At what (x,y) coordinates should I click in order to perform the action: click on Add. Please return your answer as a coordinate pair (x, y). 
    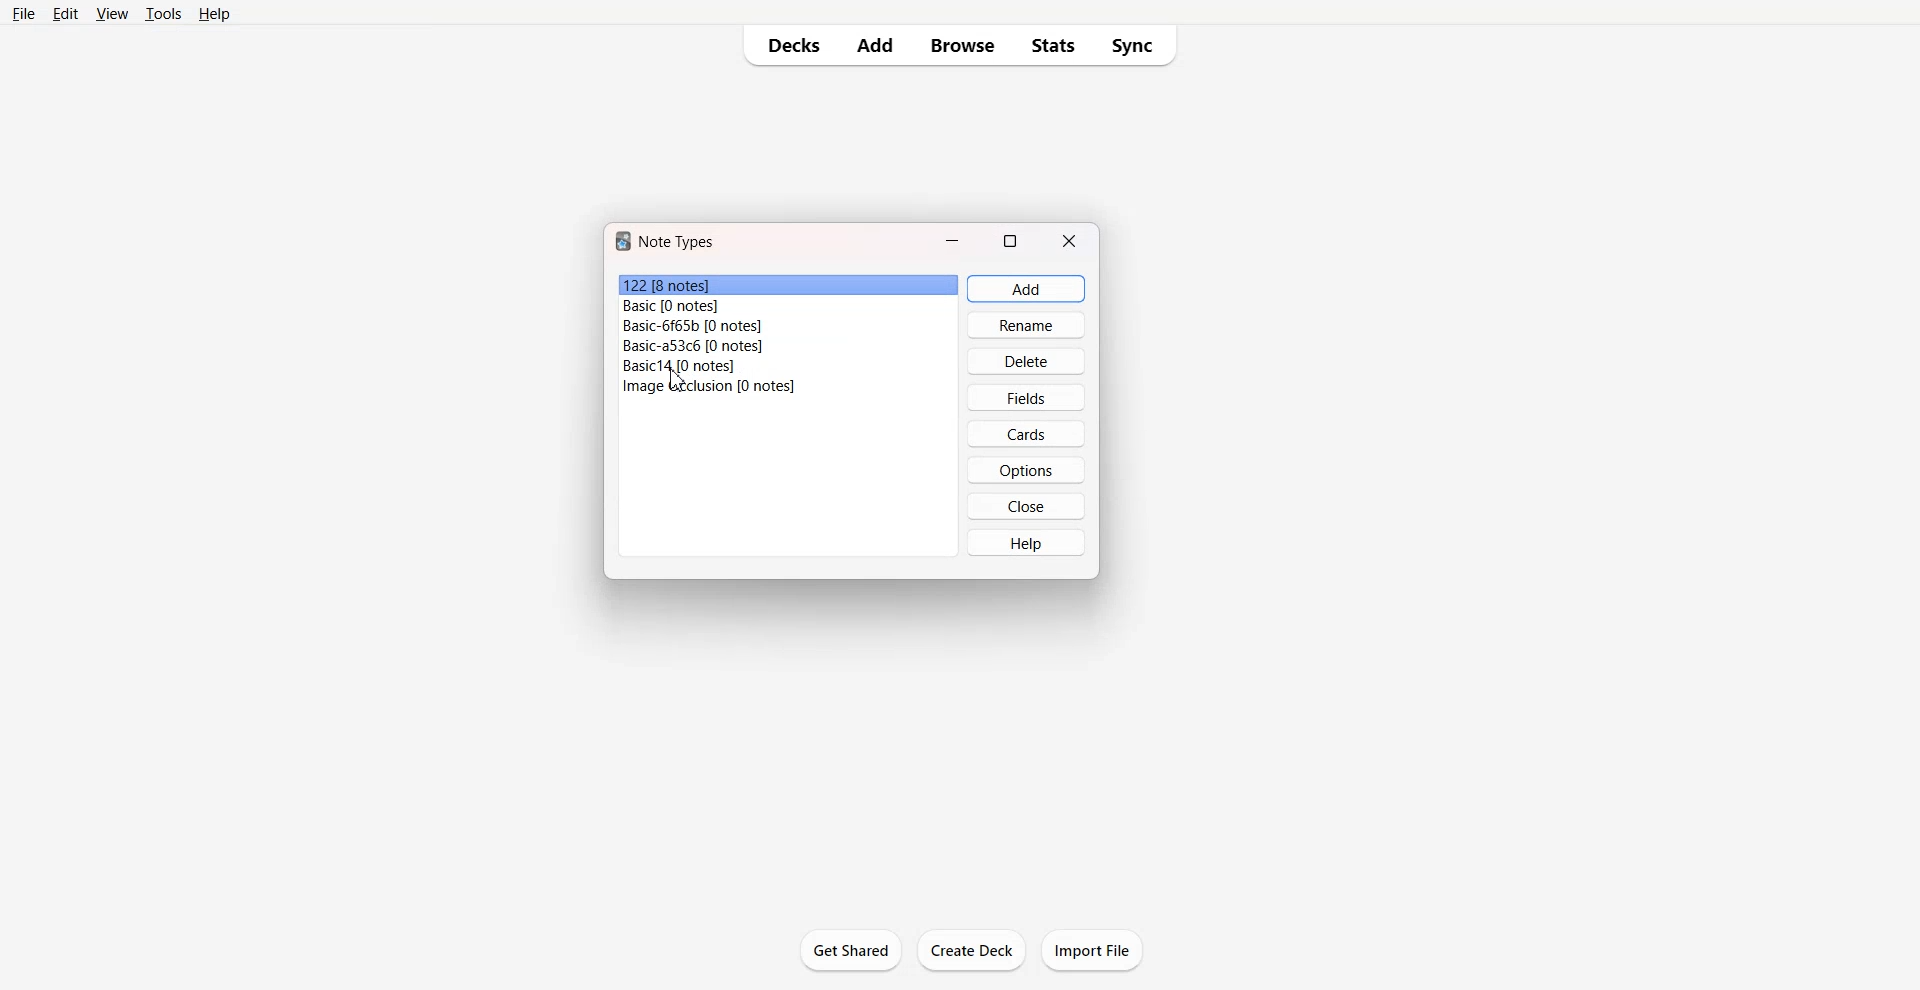
    Looking at the image, I should click on (1026, 289).